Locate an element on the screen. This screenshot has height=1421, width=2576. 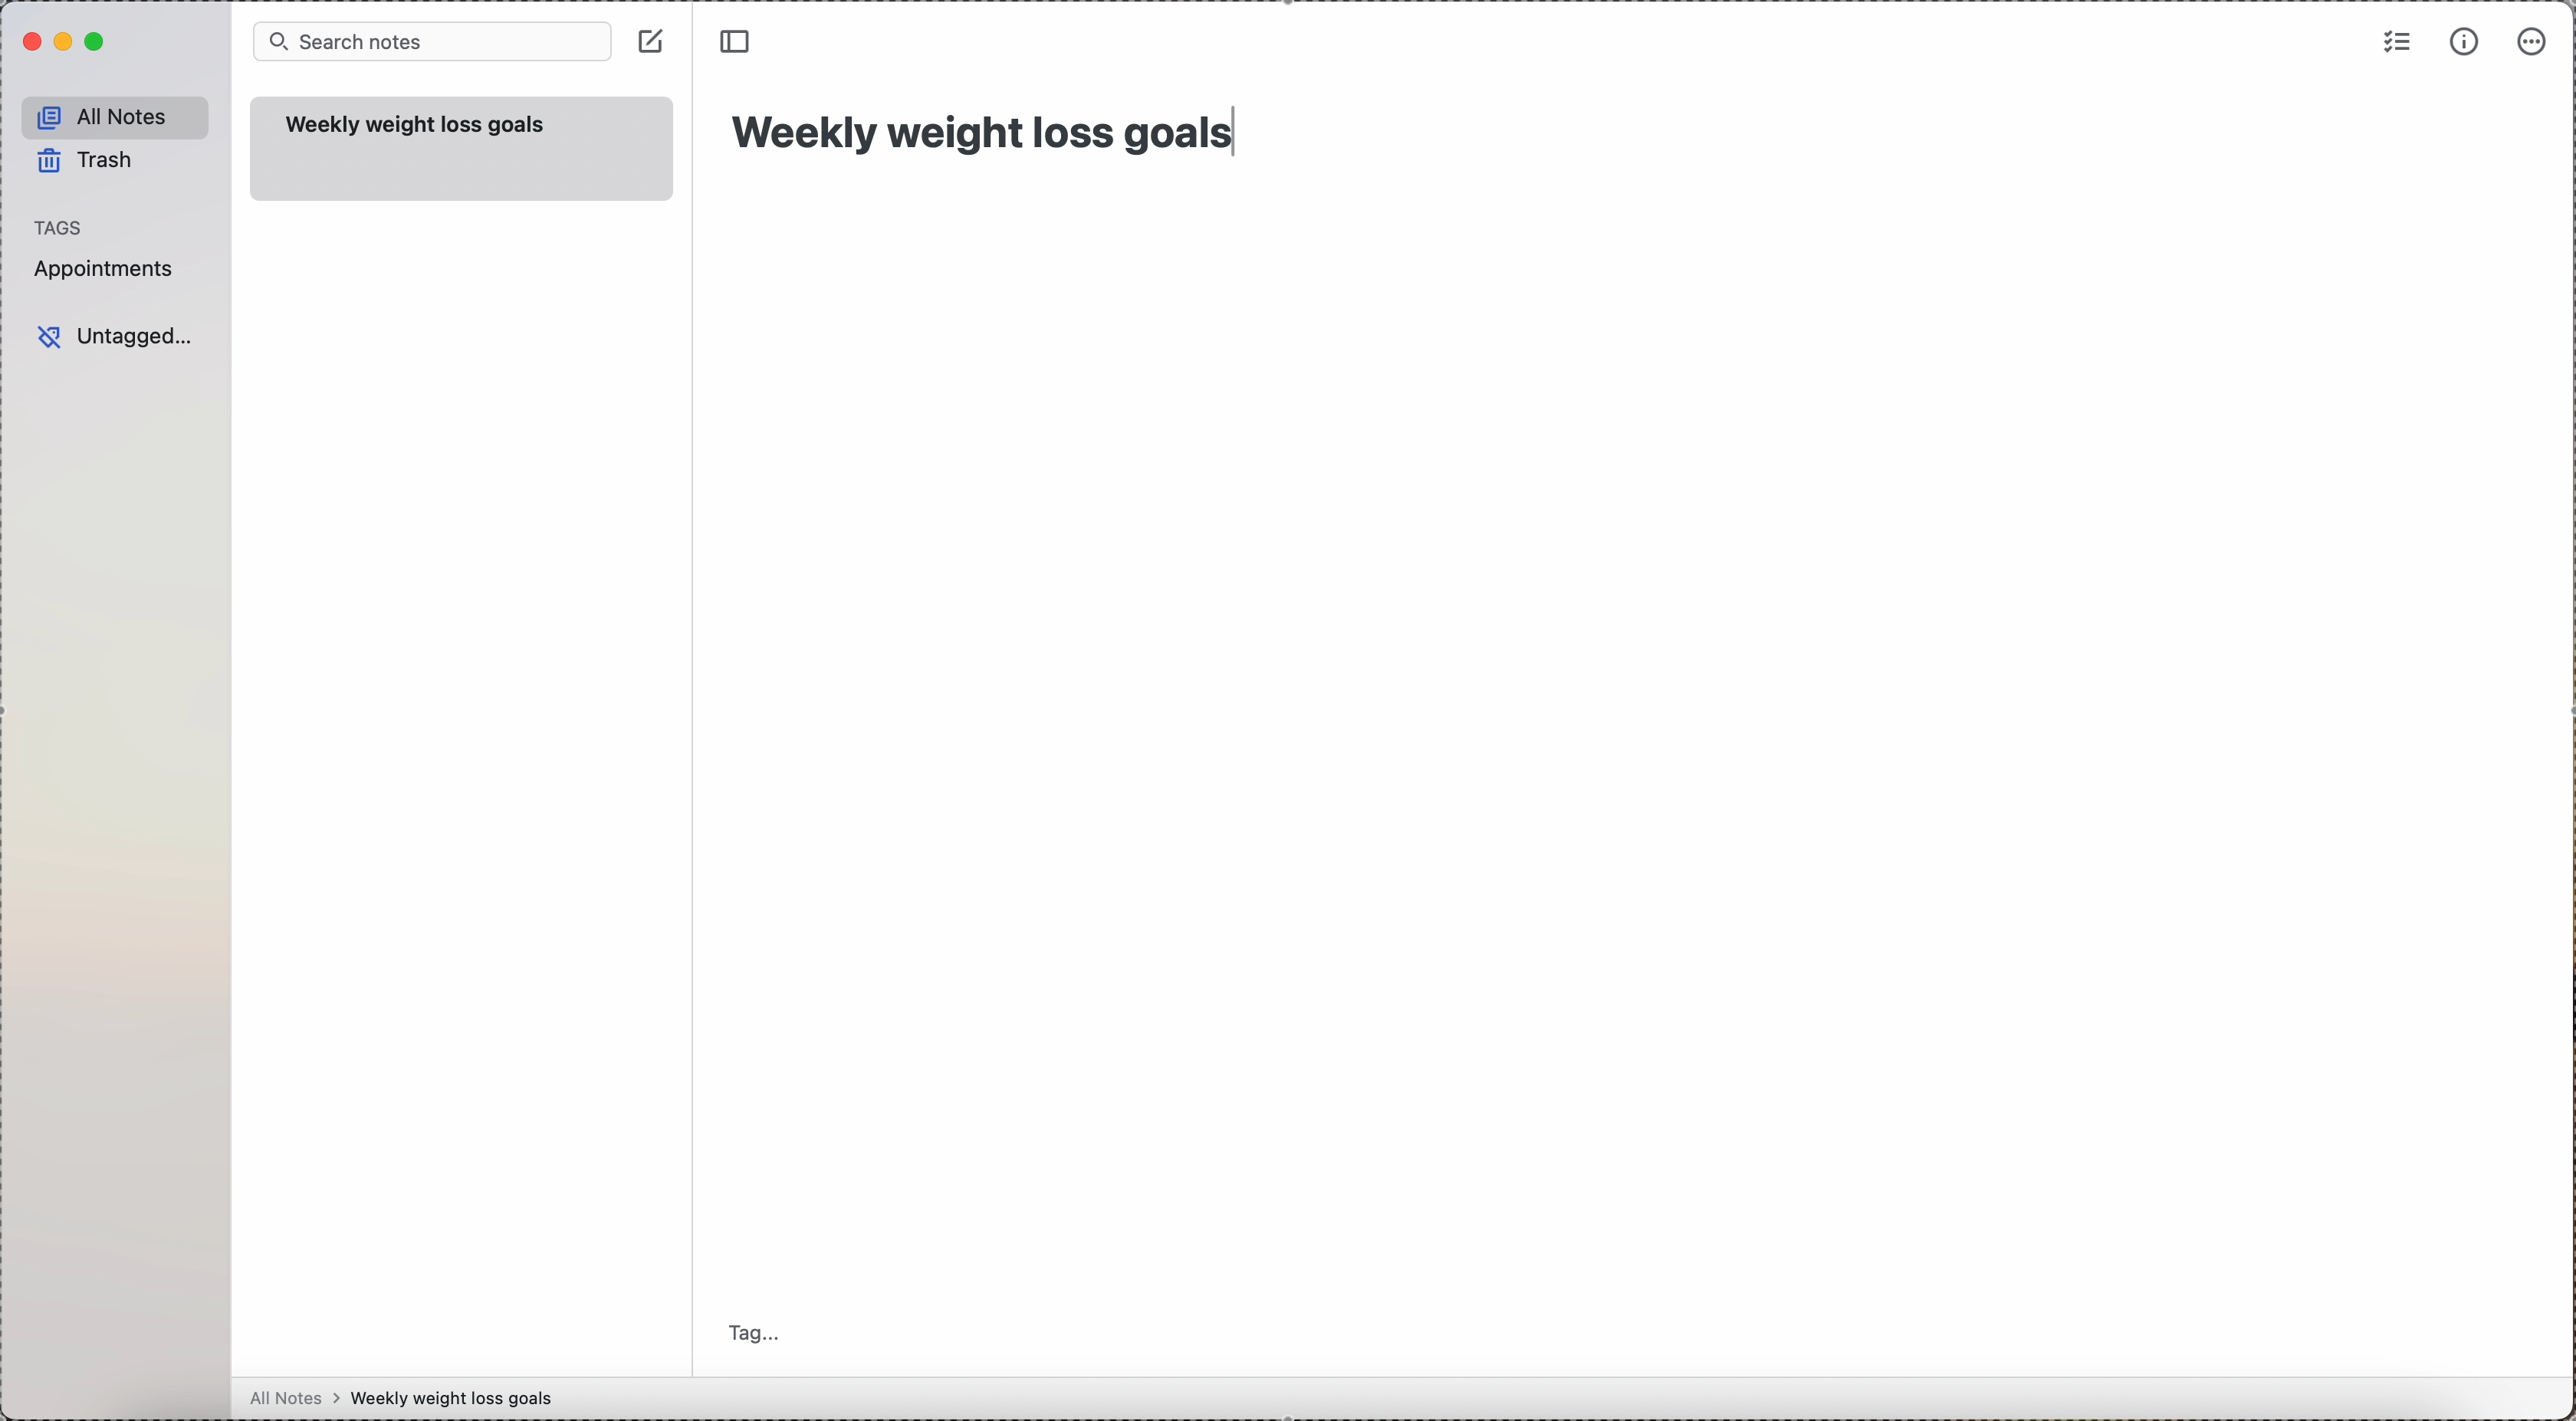
tags is located at coordinates (61, 227).